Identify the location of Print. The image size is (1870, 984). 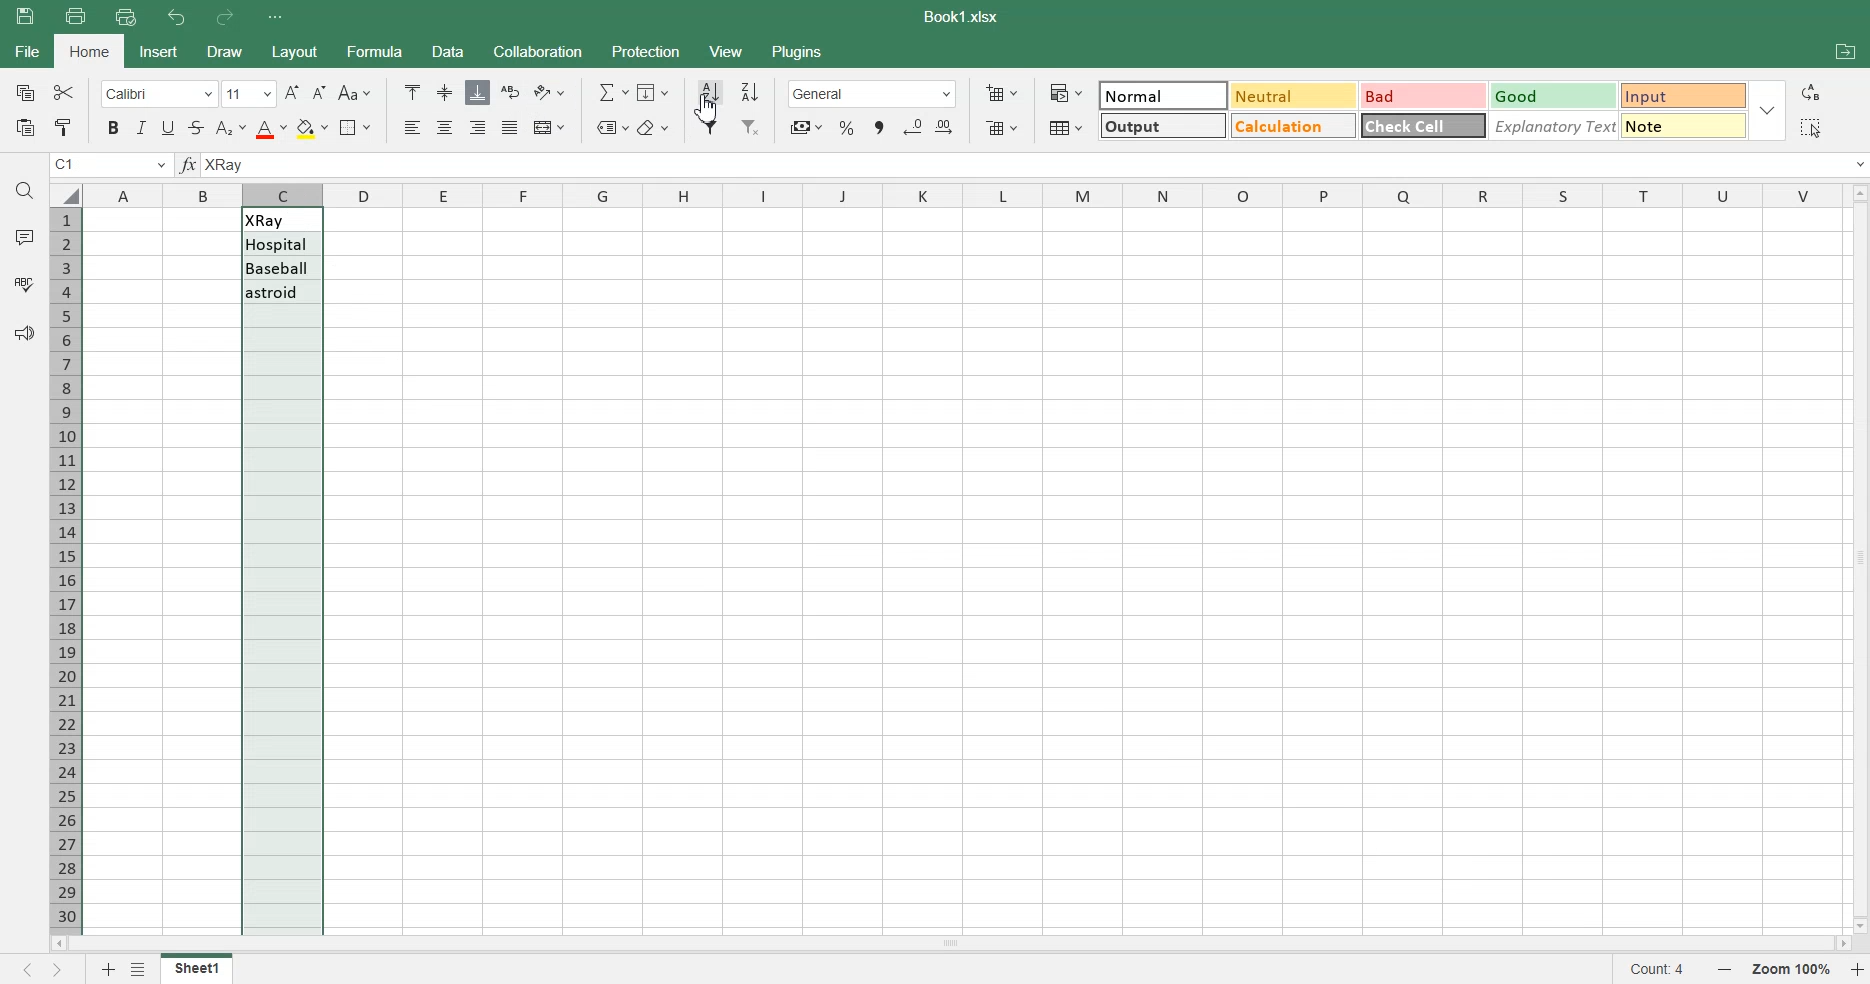
(75, 15).